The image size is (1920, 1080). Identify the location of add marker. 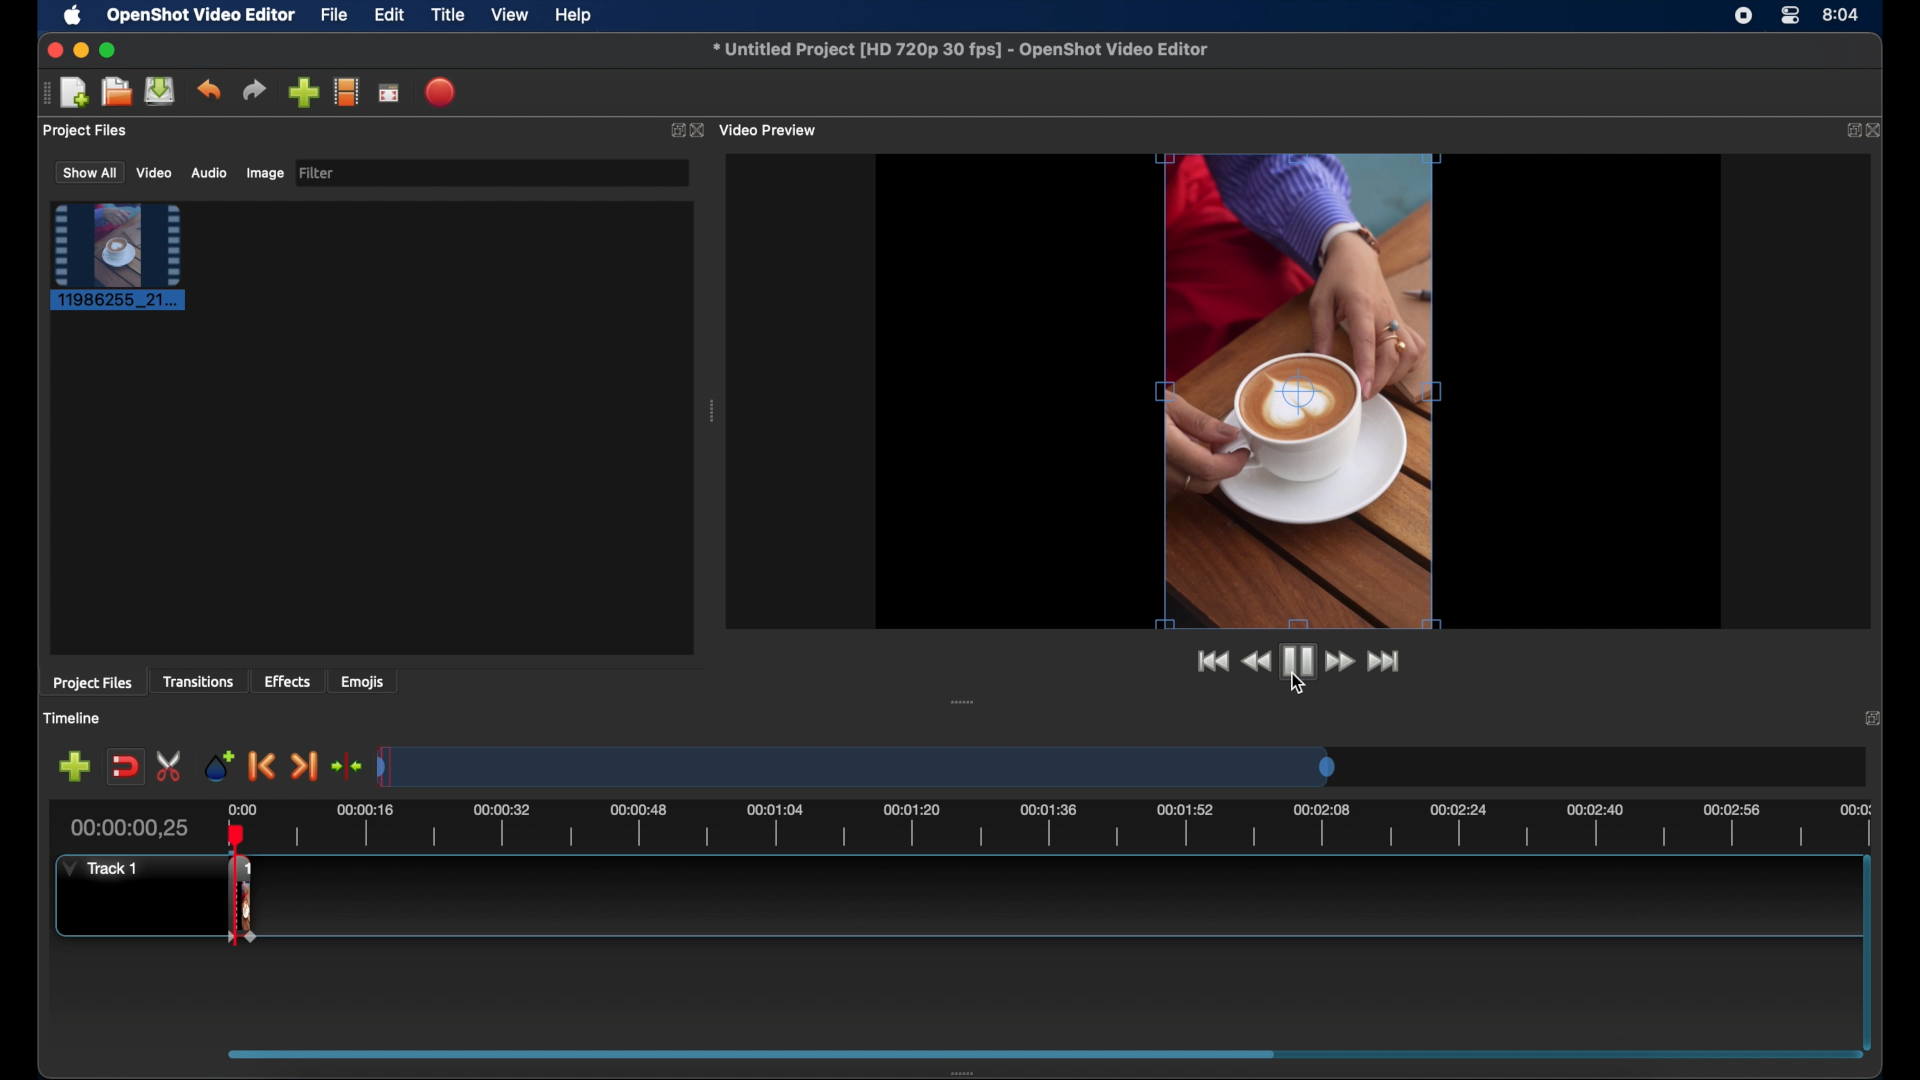
(220, 766).